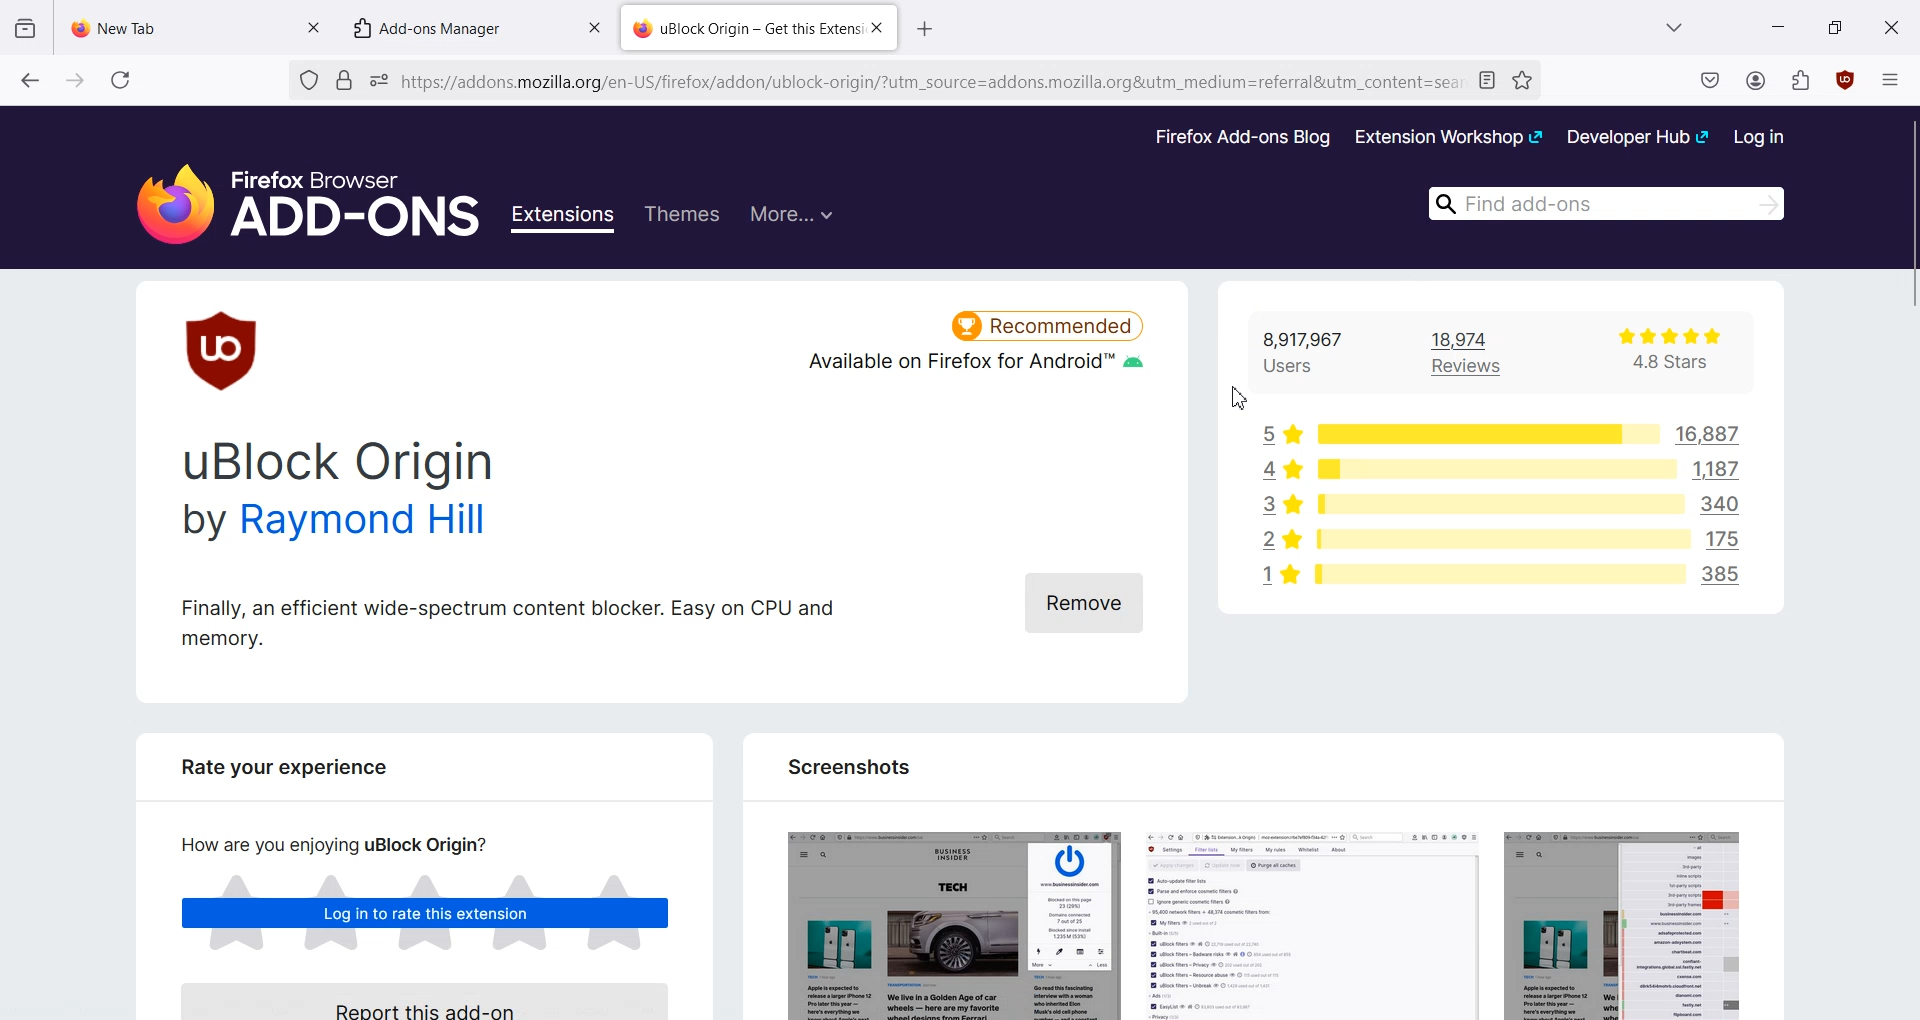  What do you see at coordinates (1499, 573) in the screenshot?
I see `rating bar` at bounding box center [1499, 573].